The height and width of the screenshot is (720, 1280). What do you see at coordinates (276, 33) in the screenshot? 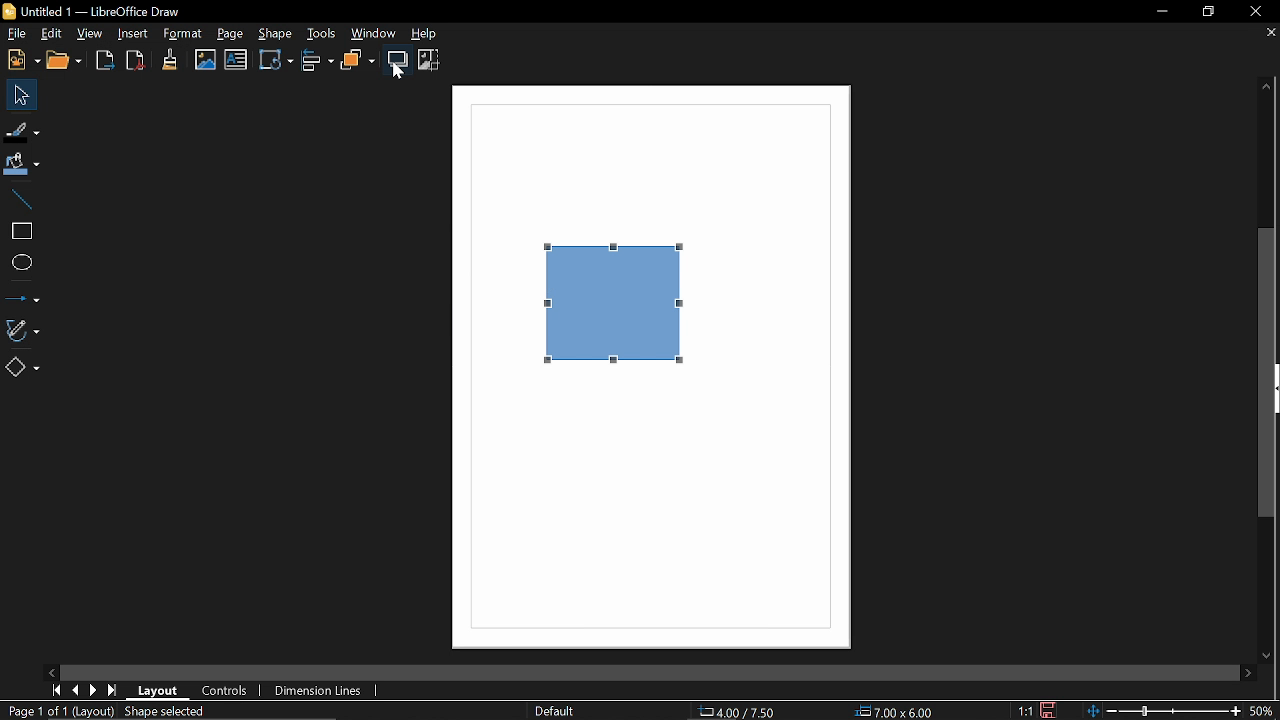
I see `Shape` at bounding box center [276, 33].